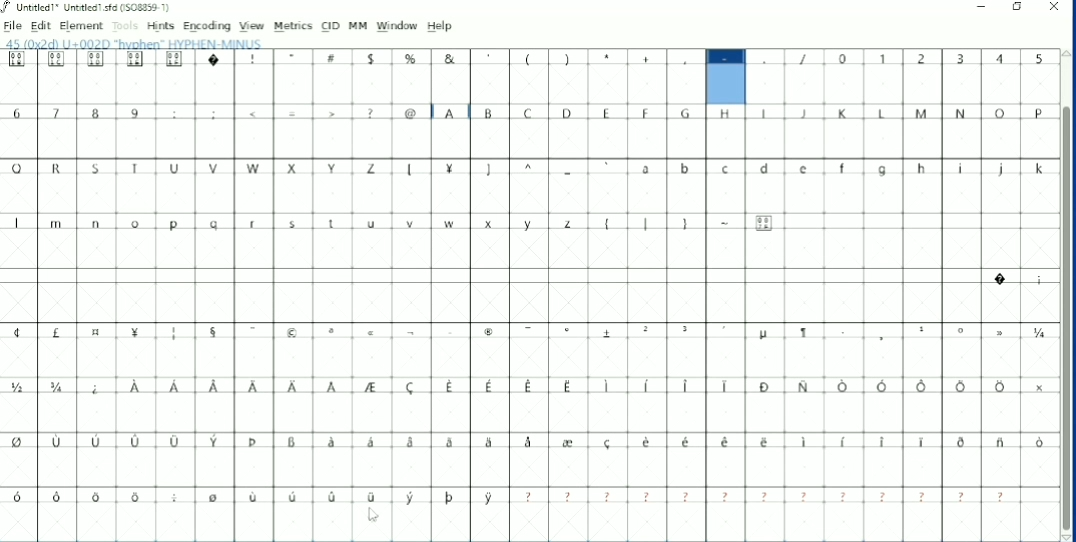  Describe the element at coordinates (528, 386) in the screenshot. I see `Symbols` at that location.